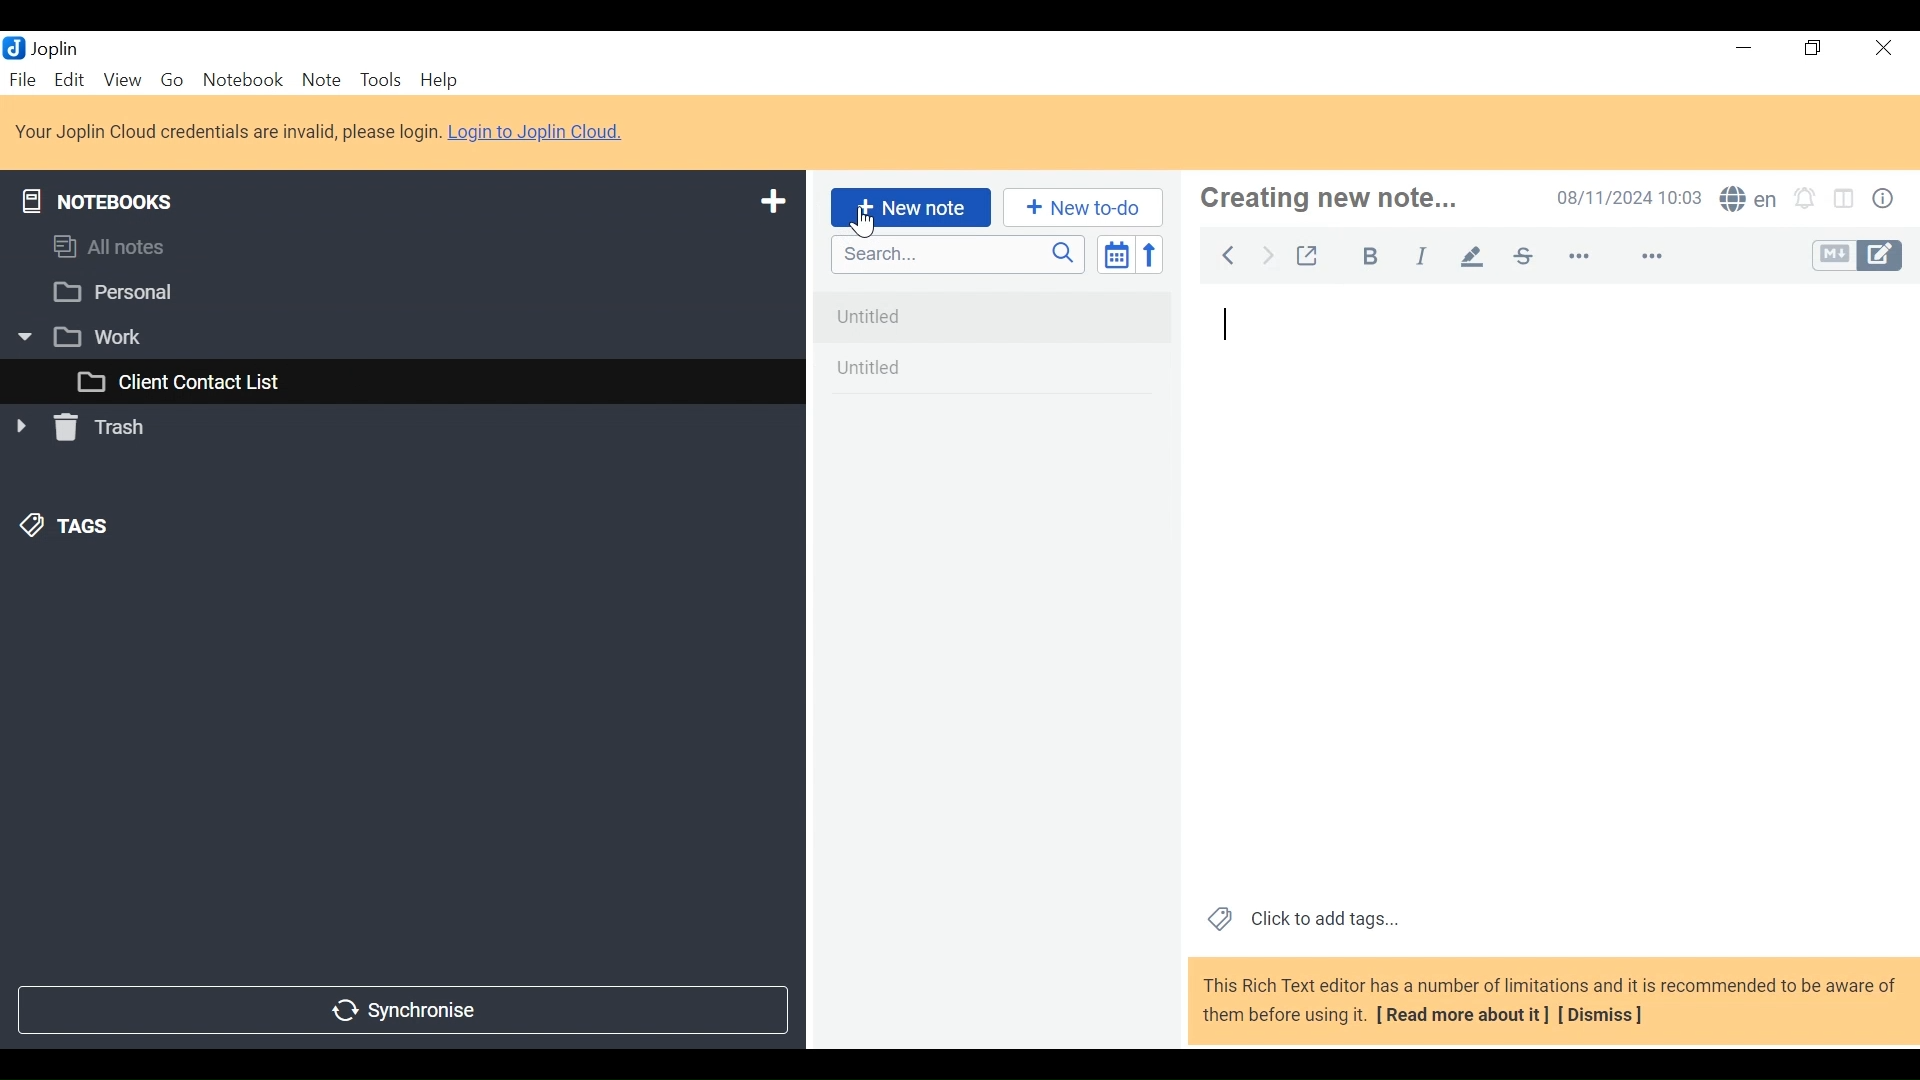 The image size is (1920, 1080). I want to click on Tools, so click(379, 80).